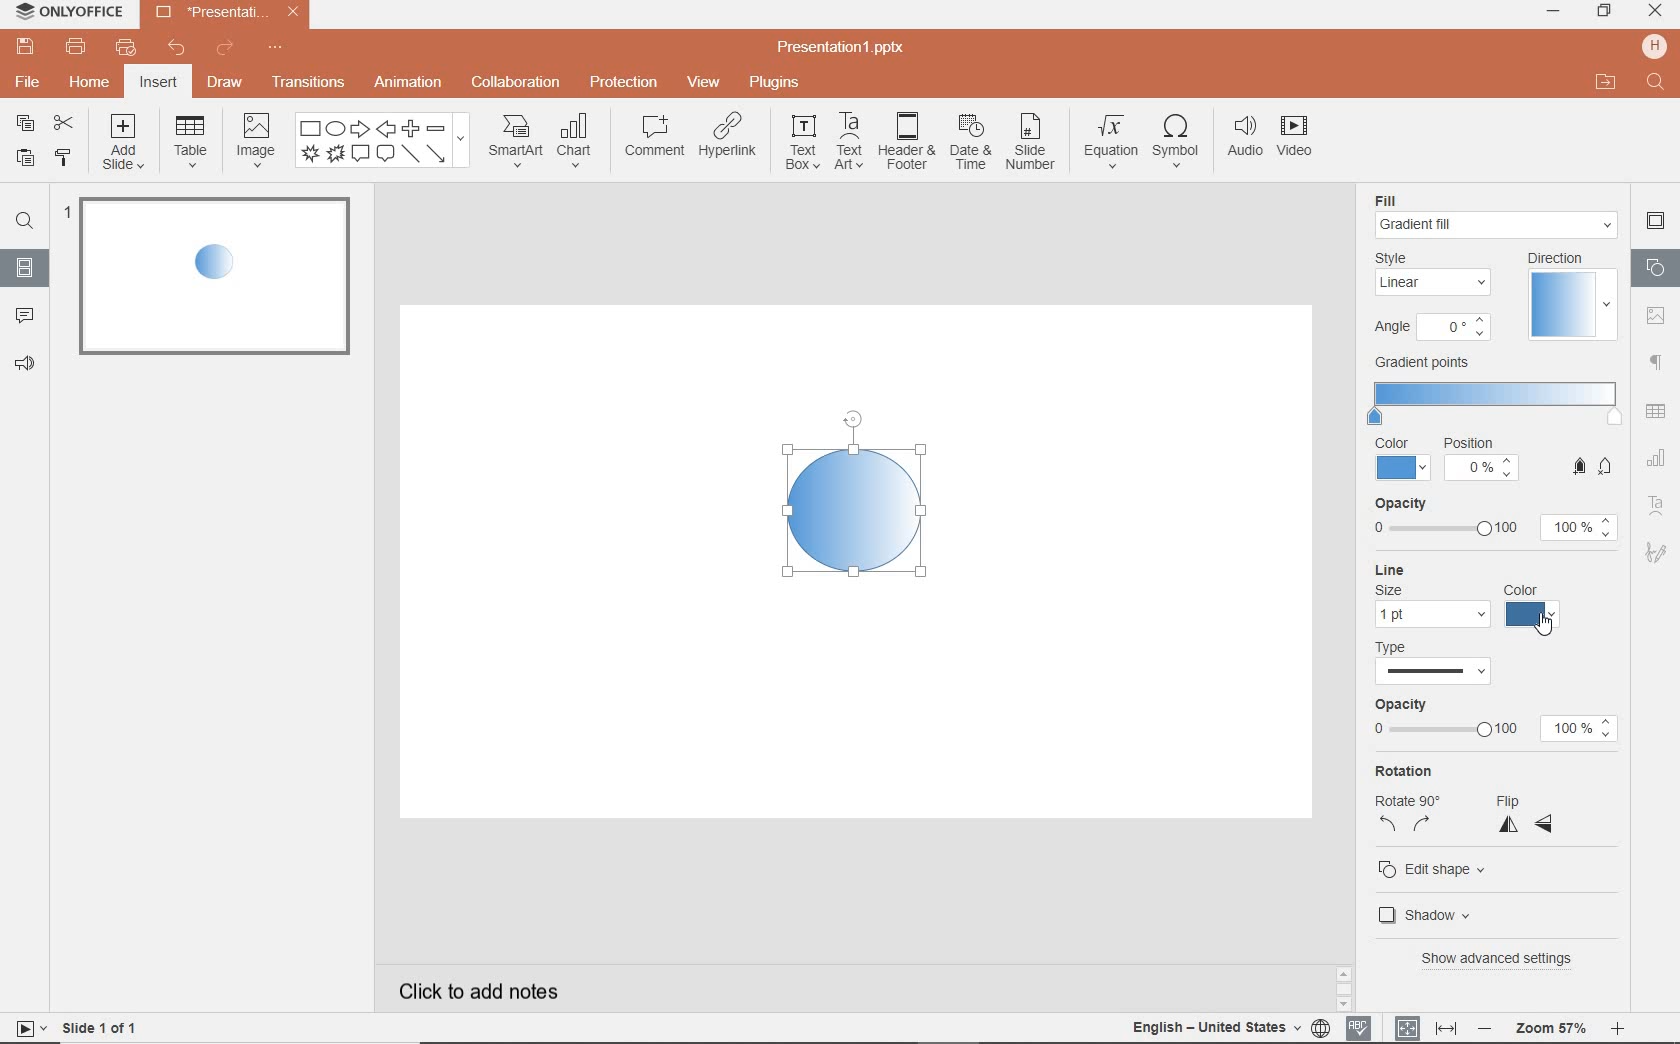 This screenshot has width=1680, height=1044. I want to click on LINE, so click(1475, 570).